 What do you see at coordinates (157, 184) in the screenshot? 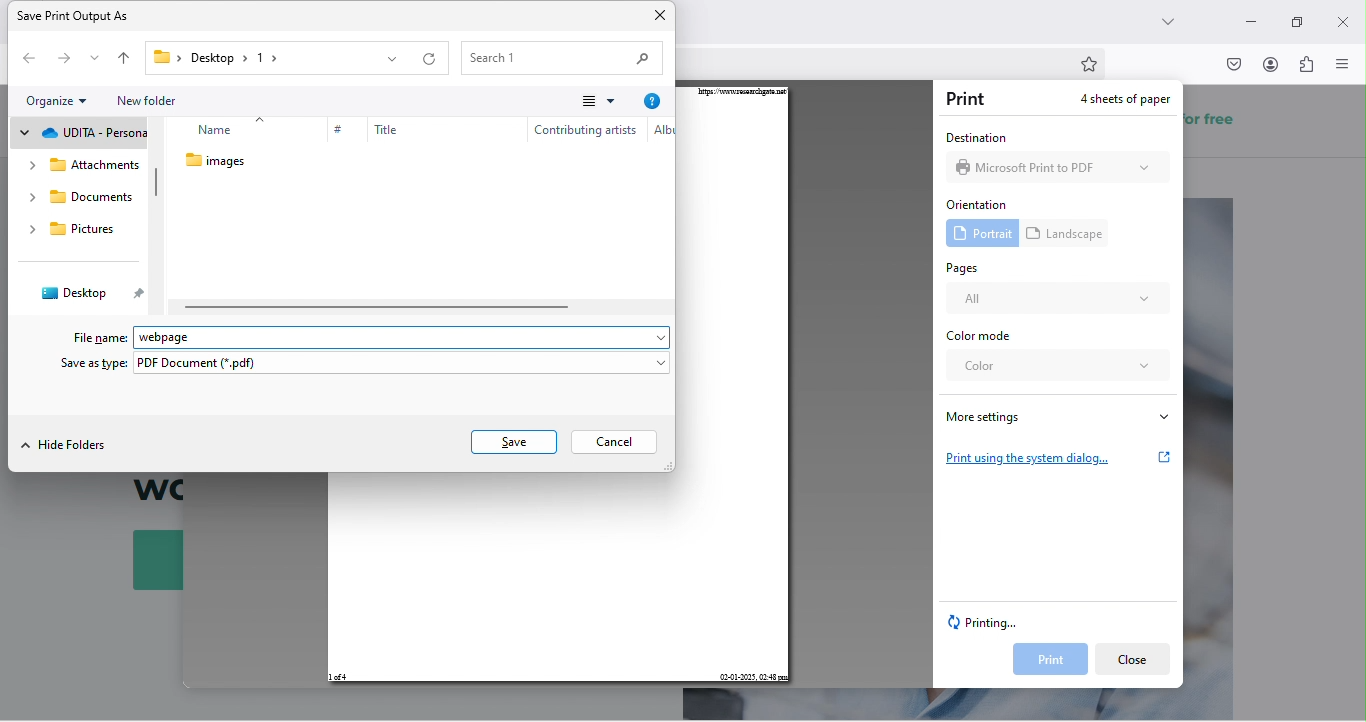
I see `vertical scroll bar` at bounding box center [157, 184].